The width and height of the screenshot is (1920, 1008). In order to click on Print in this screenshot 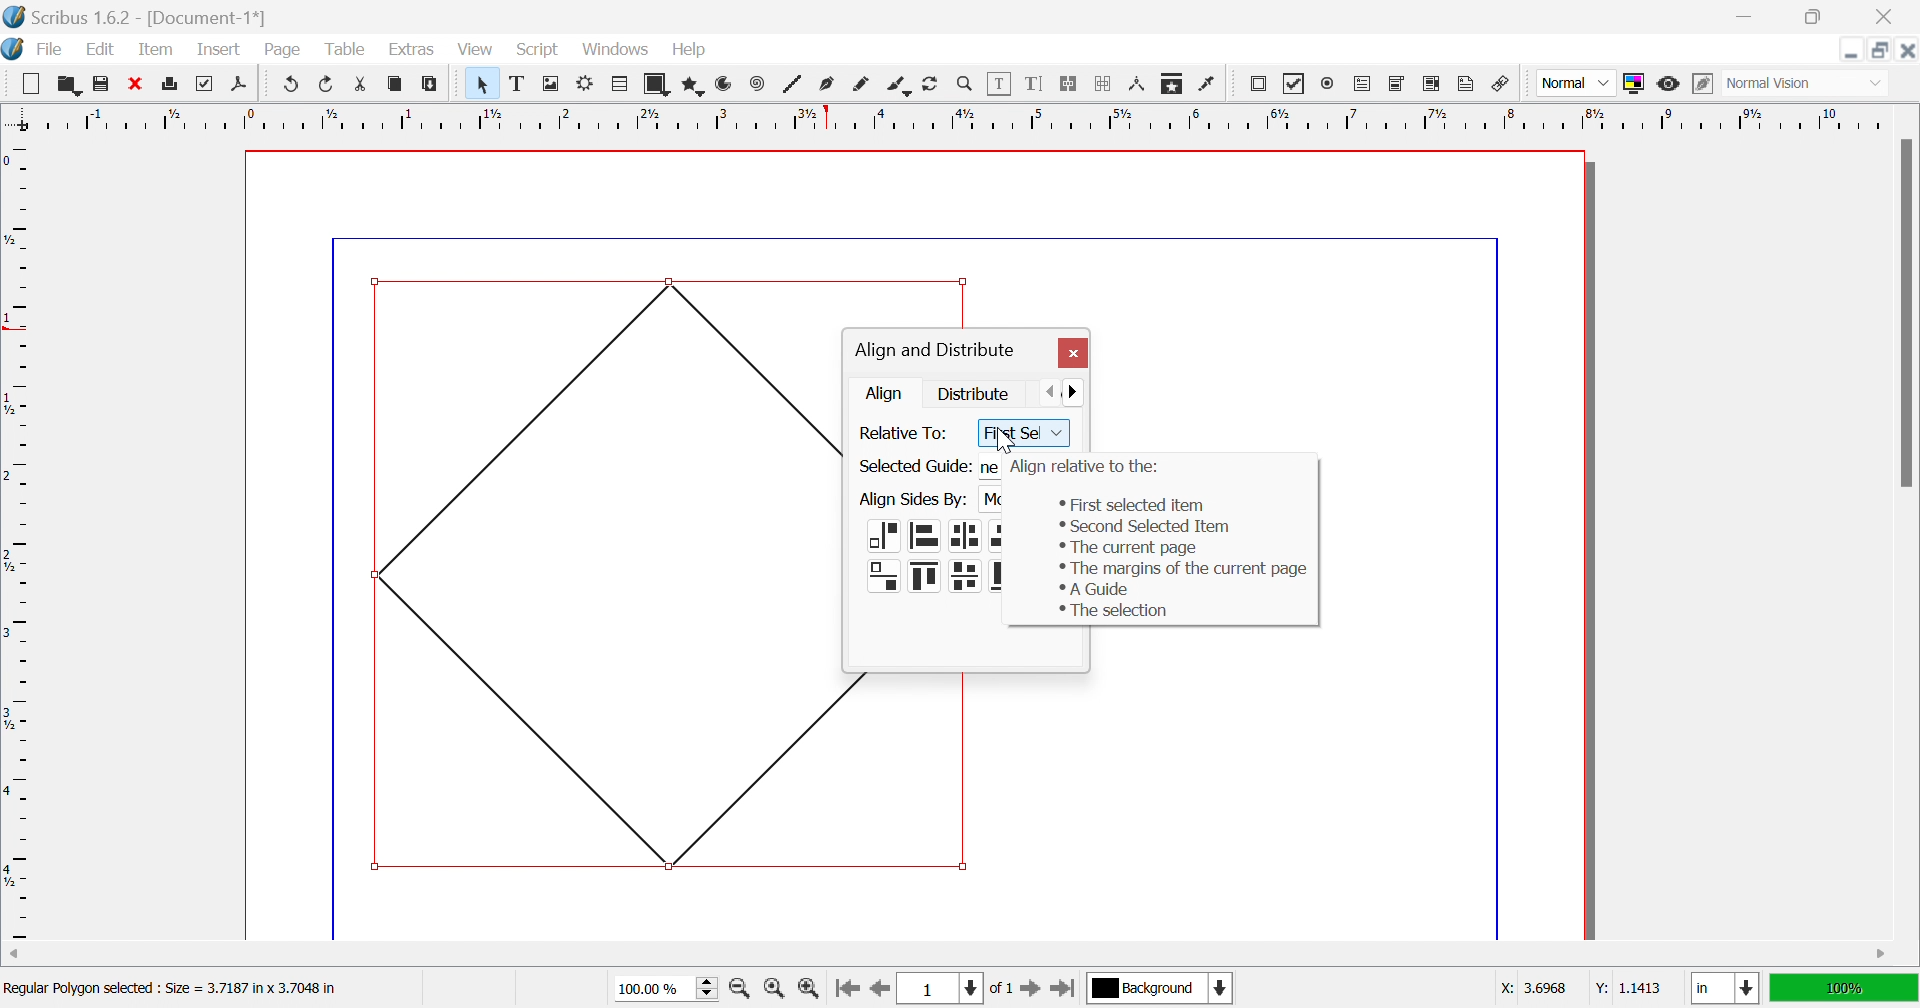, I will do `click(172, 84)`.